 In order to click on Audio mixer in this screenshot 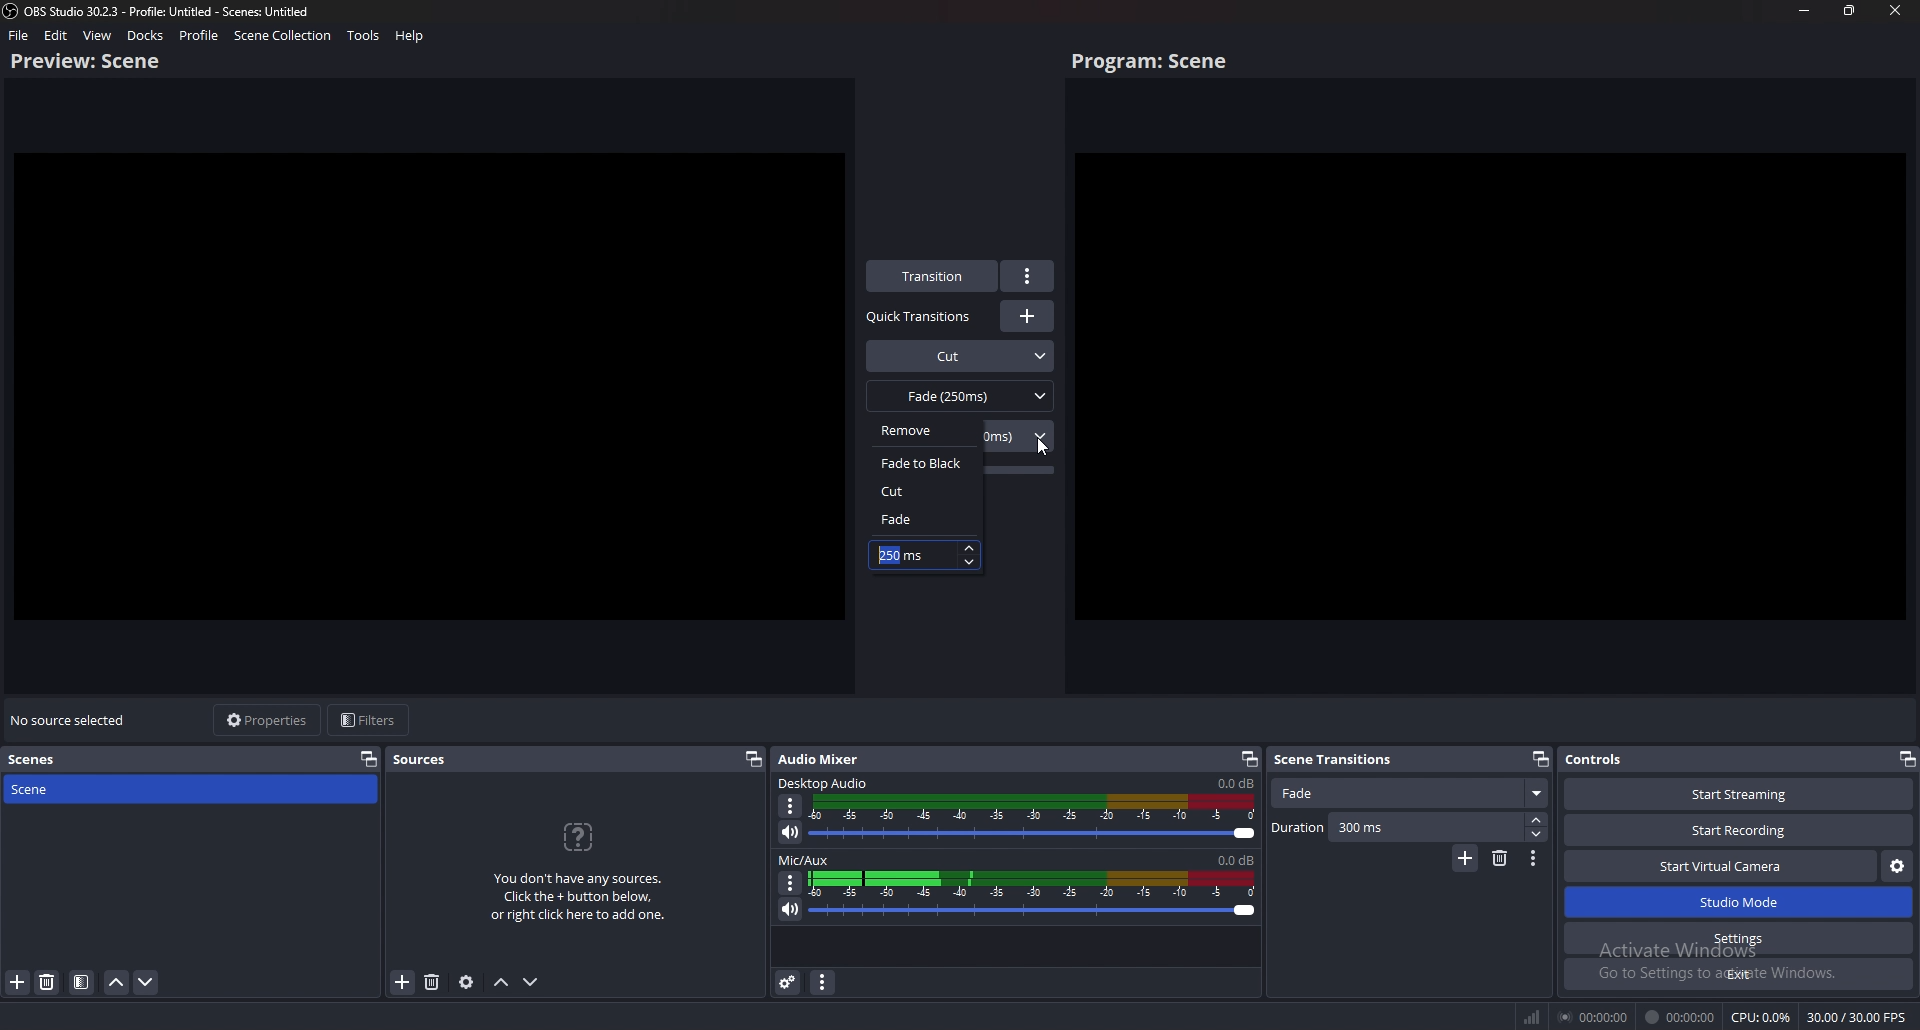, I will do `click(824, 757)`.